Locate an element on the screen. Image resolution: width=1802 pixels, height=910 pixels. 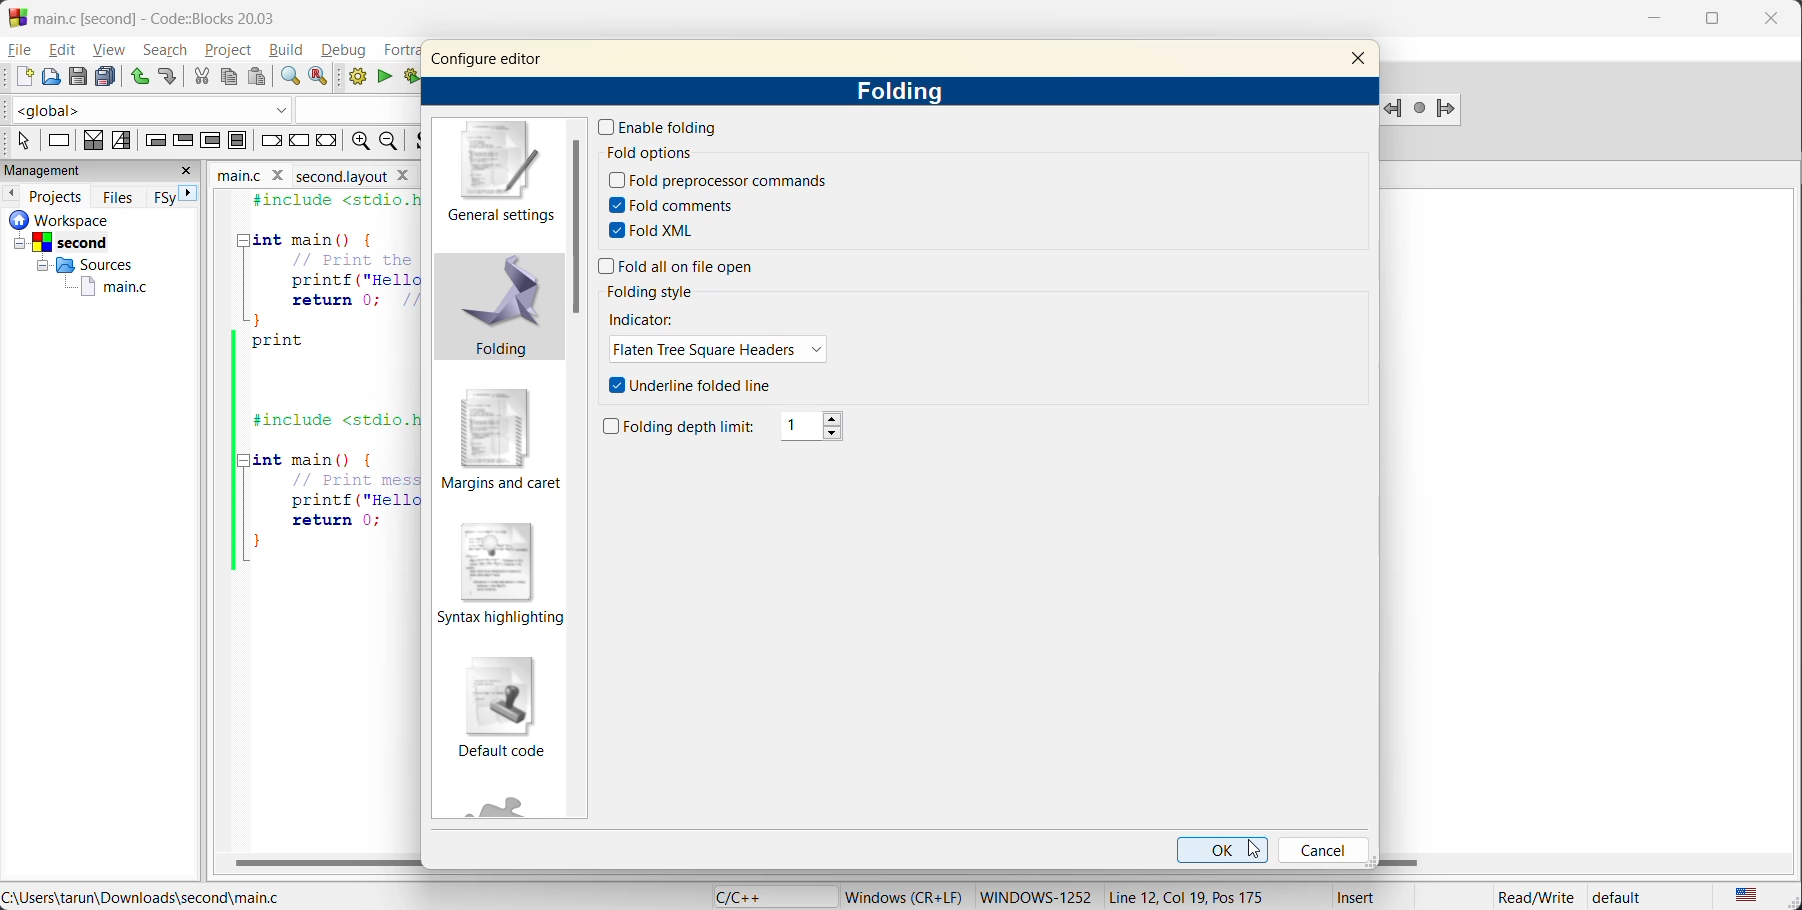
cancel is located at coordinates (1326, 850).